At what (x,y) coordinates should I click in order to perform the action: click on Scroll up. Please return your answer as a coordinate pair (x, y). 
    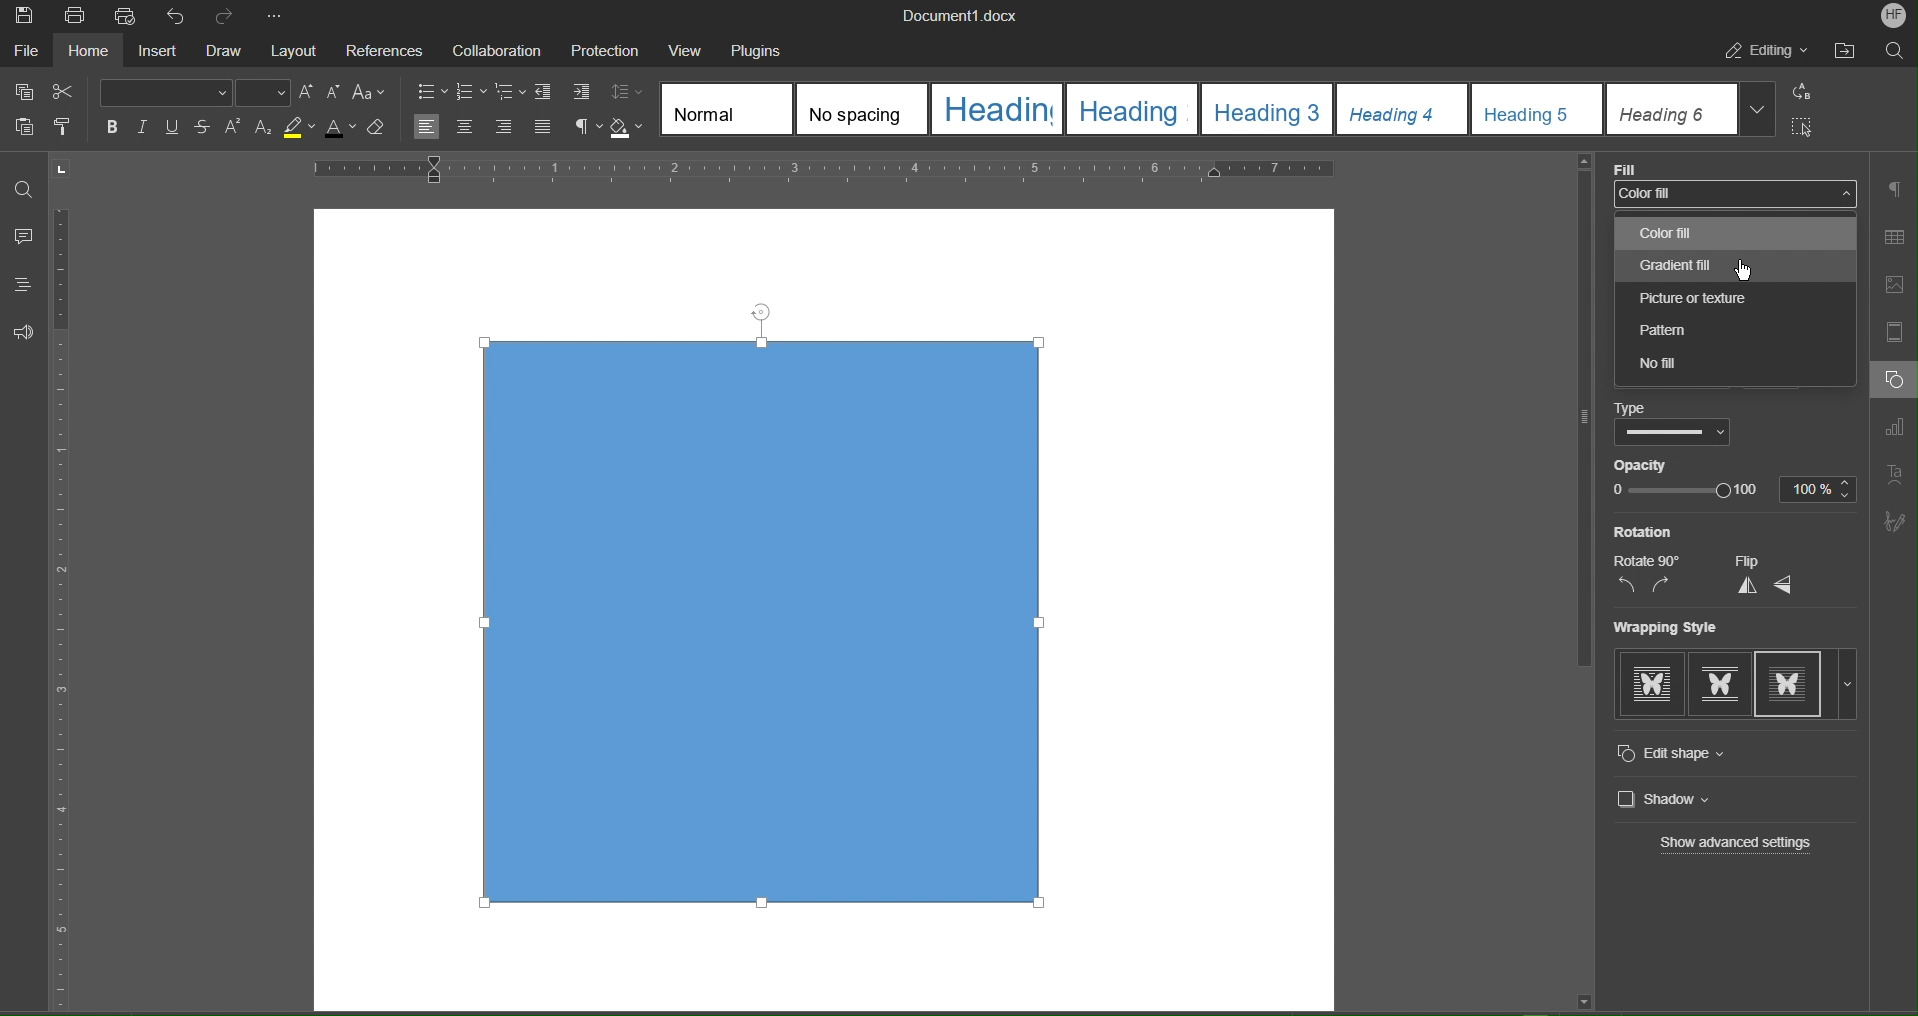
    Looking at the image, I should click on (1582, 163).